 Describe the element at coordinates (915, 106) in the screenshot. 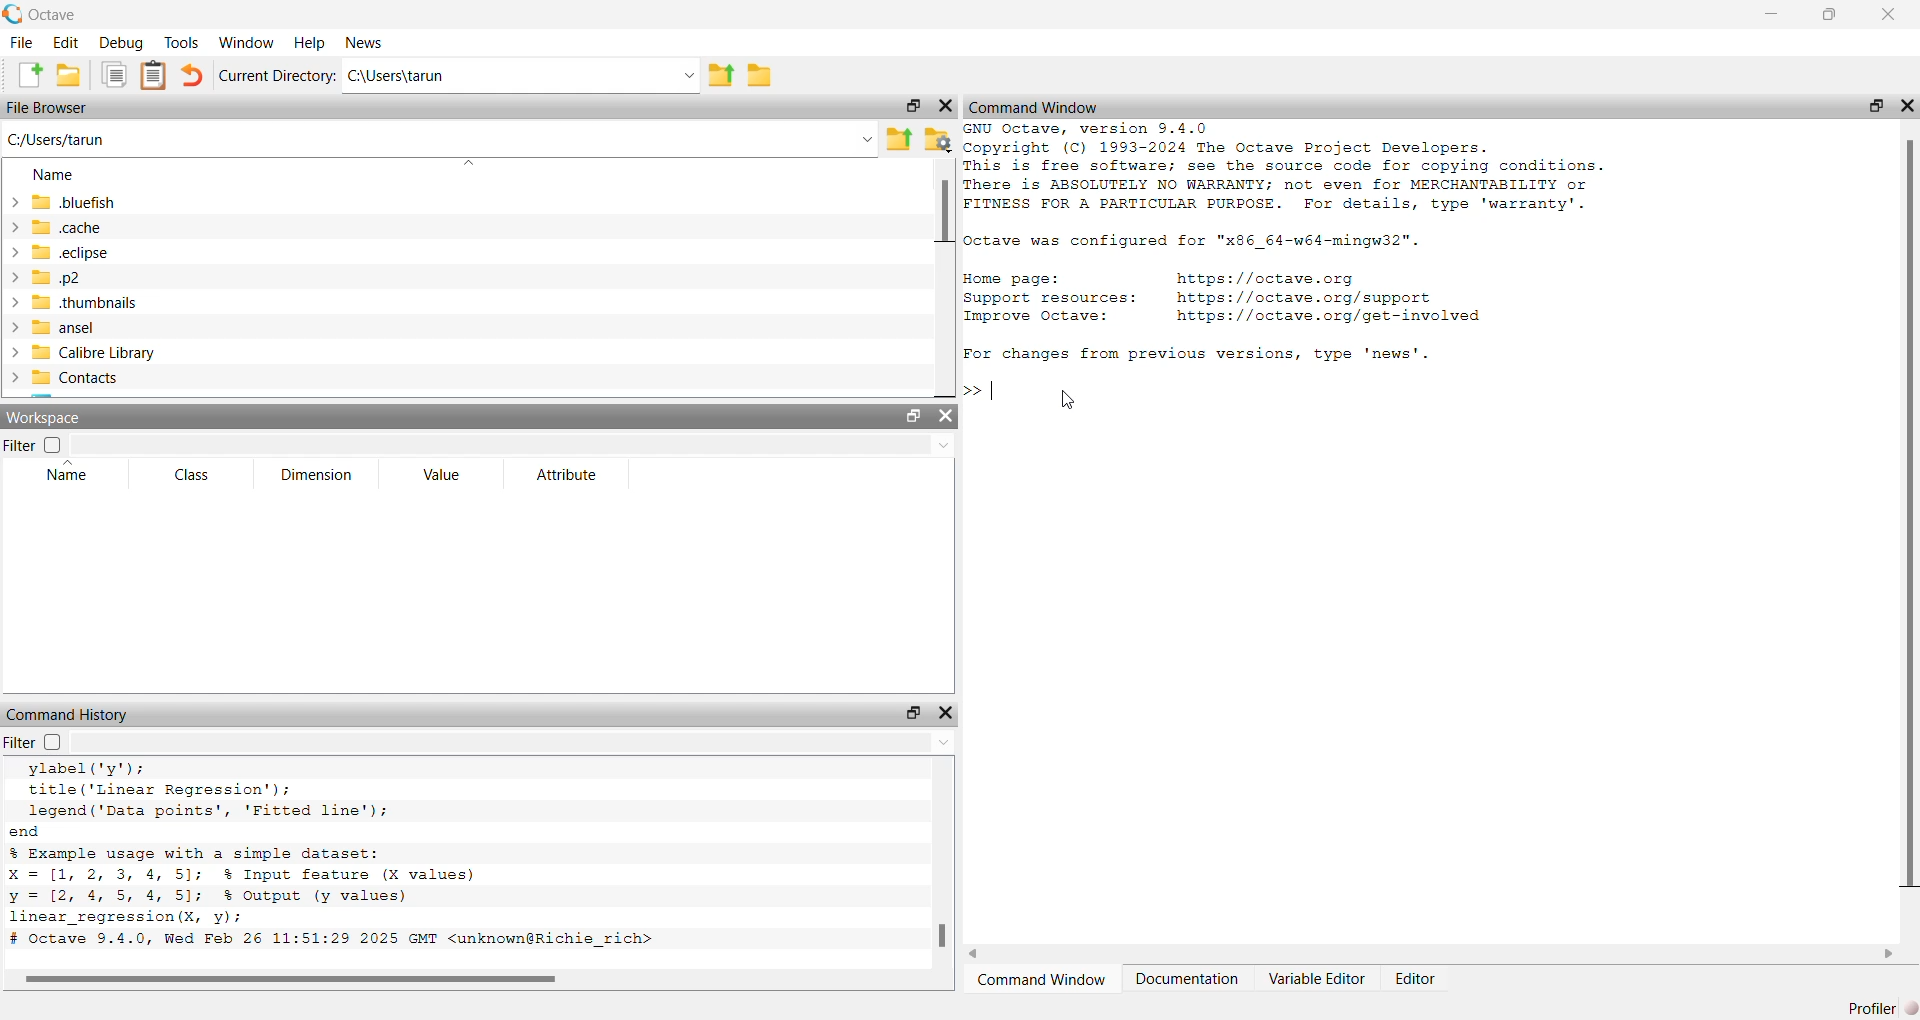

I see `unlock widget` at that location.